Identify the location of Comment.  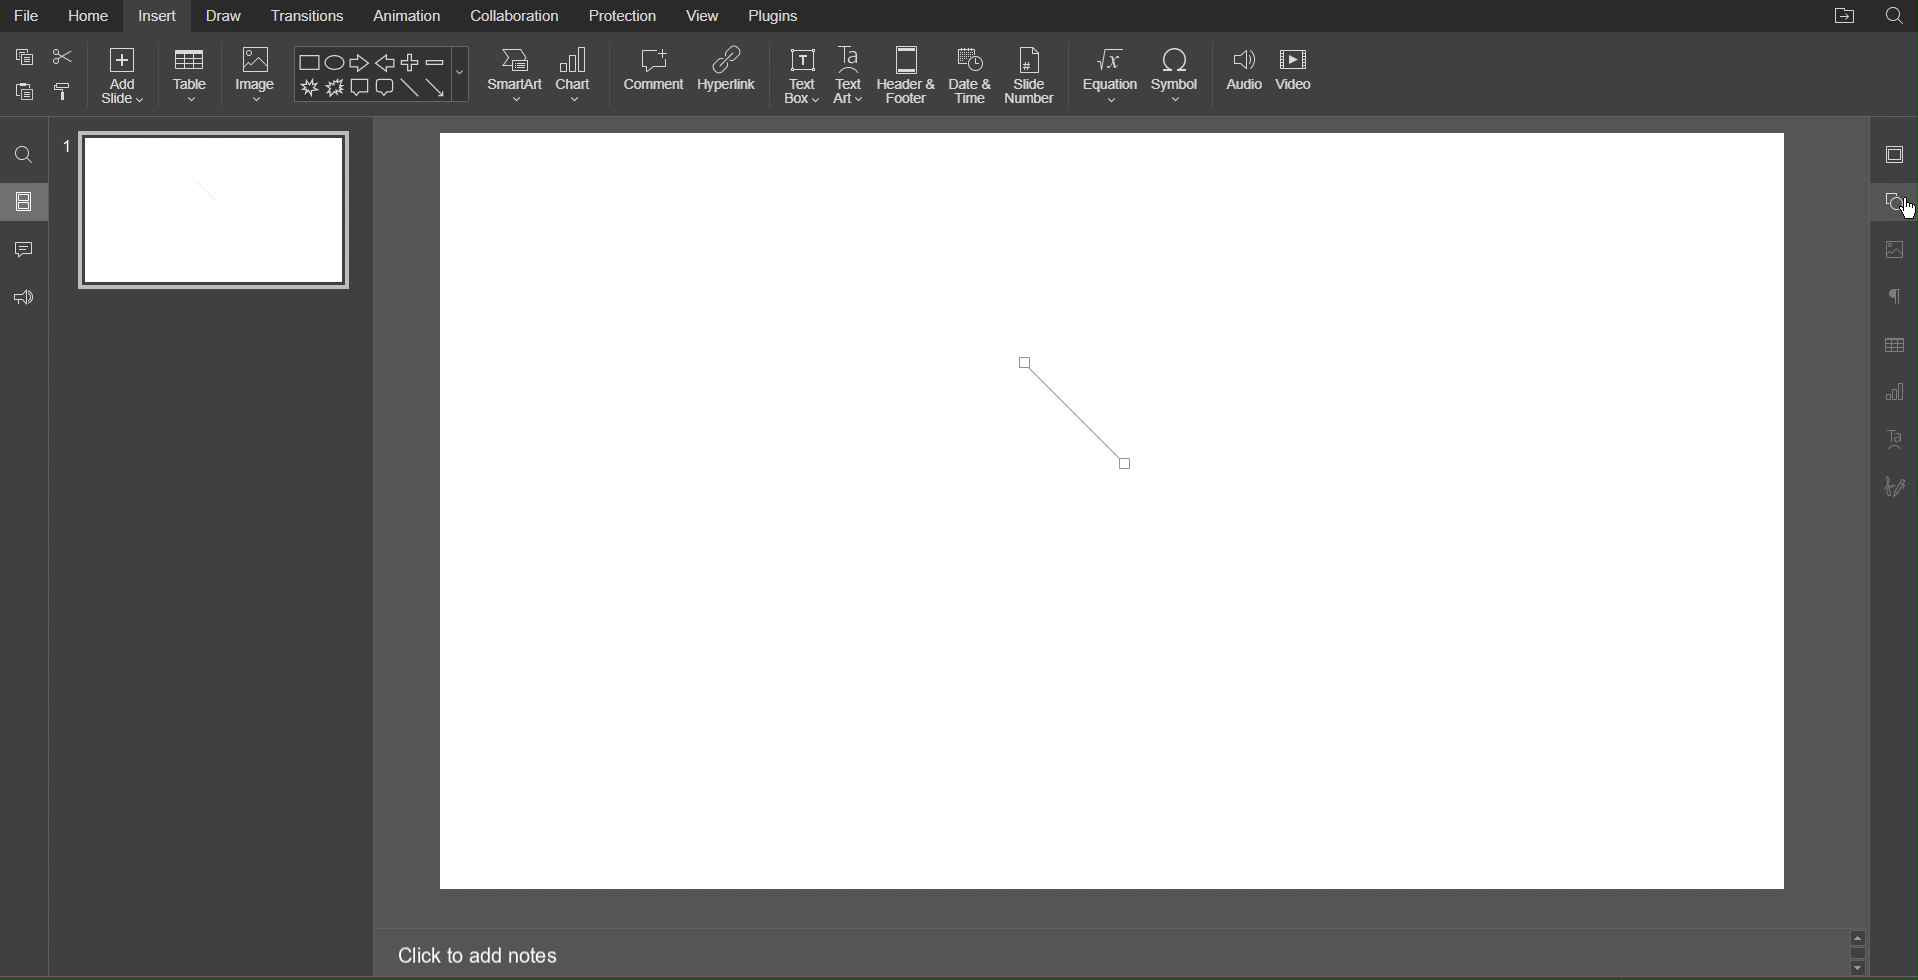
(652, 75).